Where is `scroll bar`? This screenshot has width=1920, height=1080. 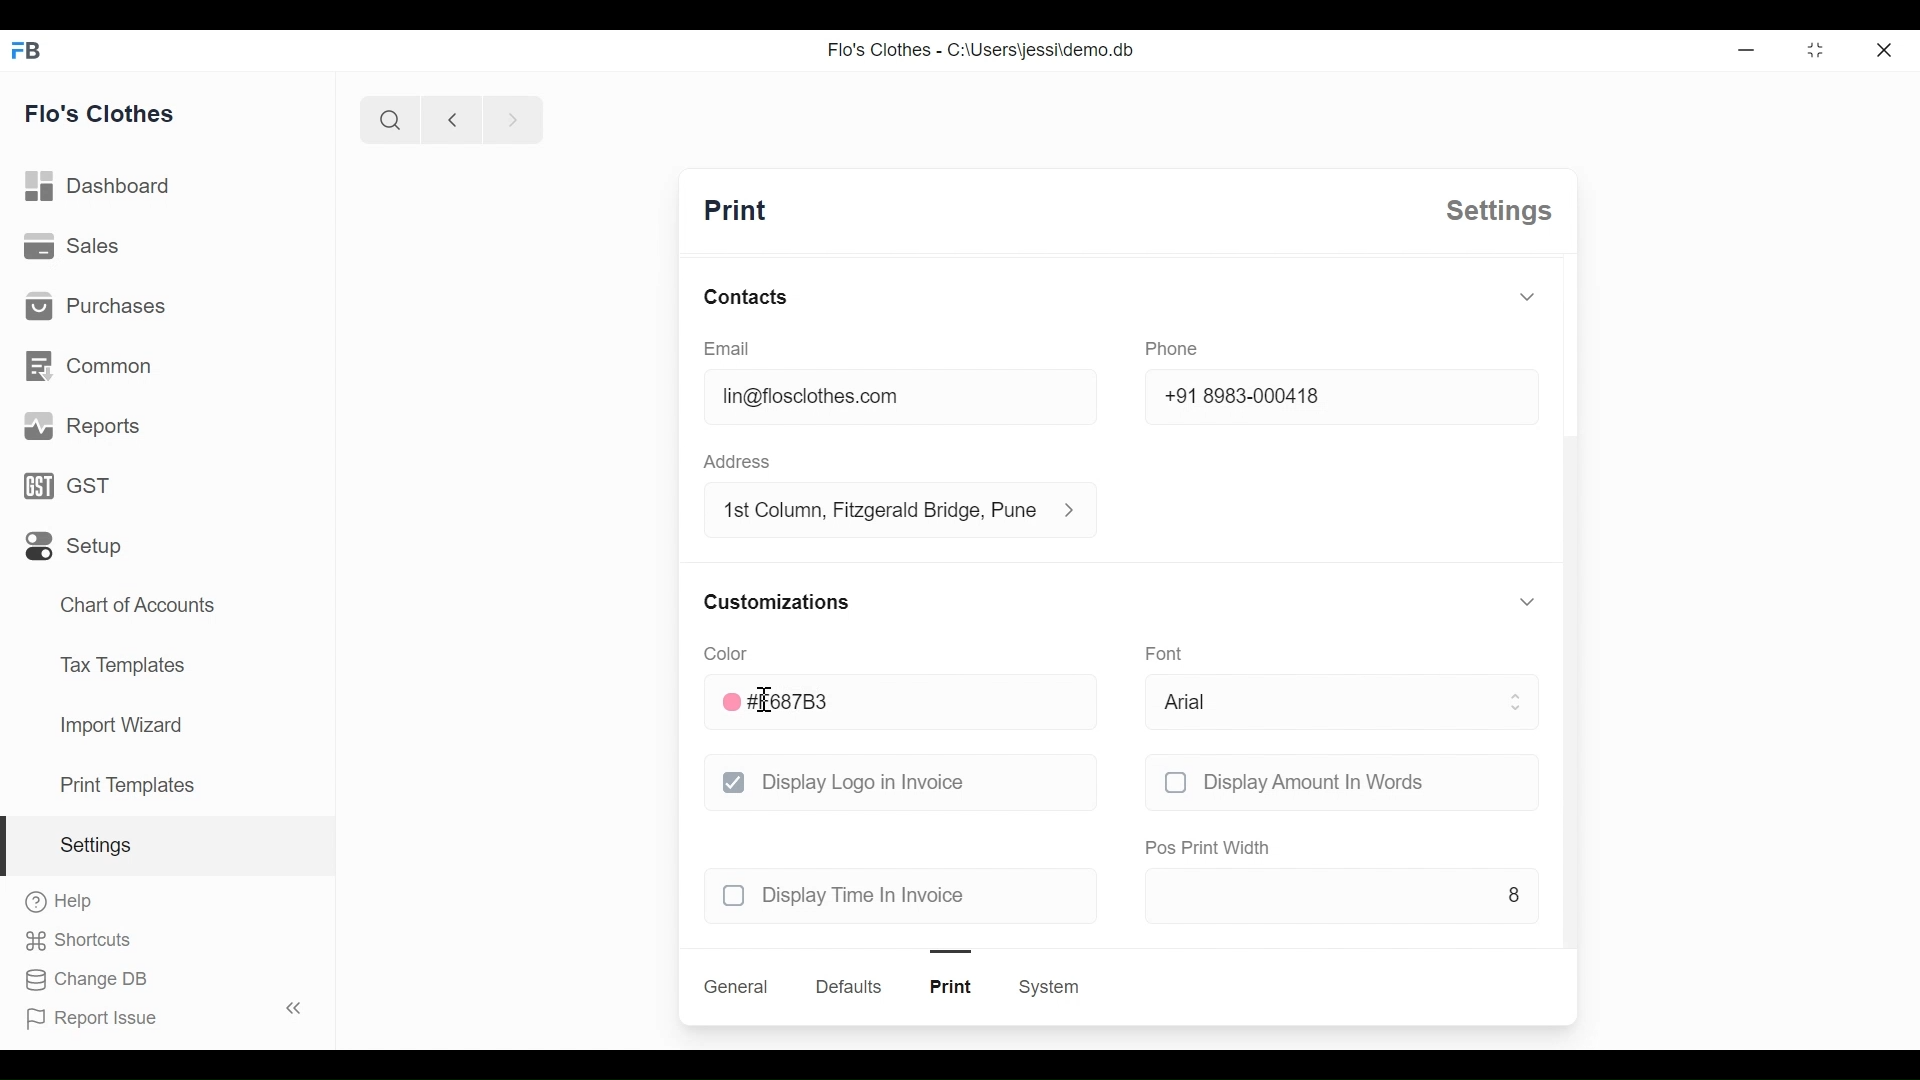
scroll bar is located at coordinates (1571, 690).